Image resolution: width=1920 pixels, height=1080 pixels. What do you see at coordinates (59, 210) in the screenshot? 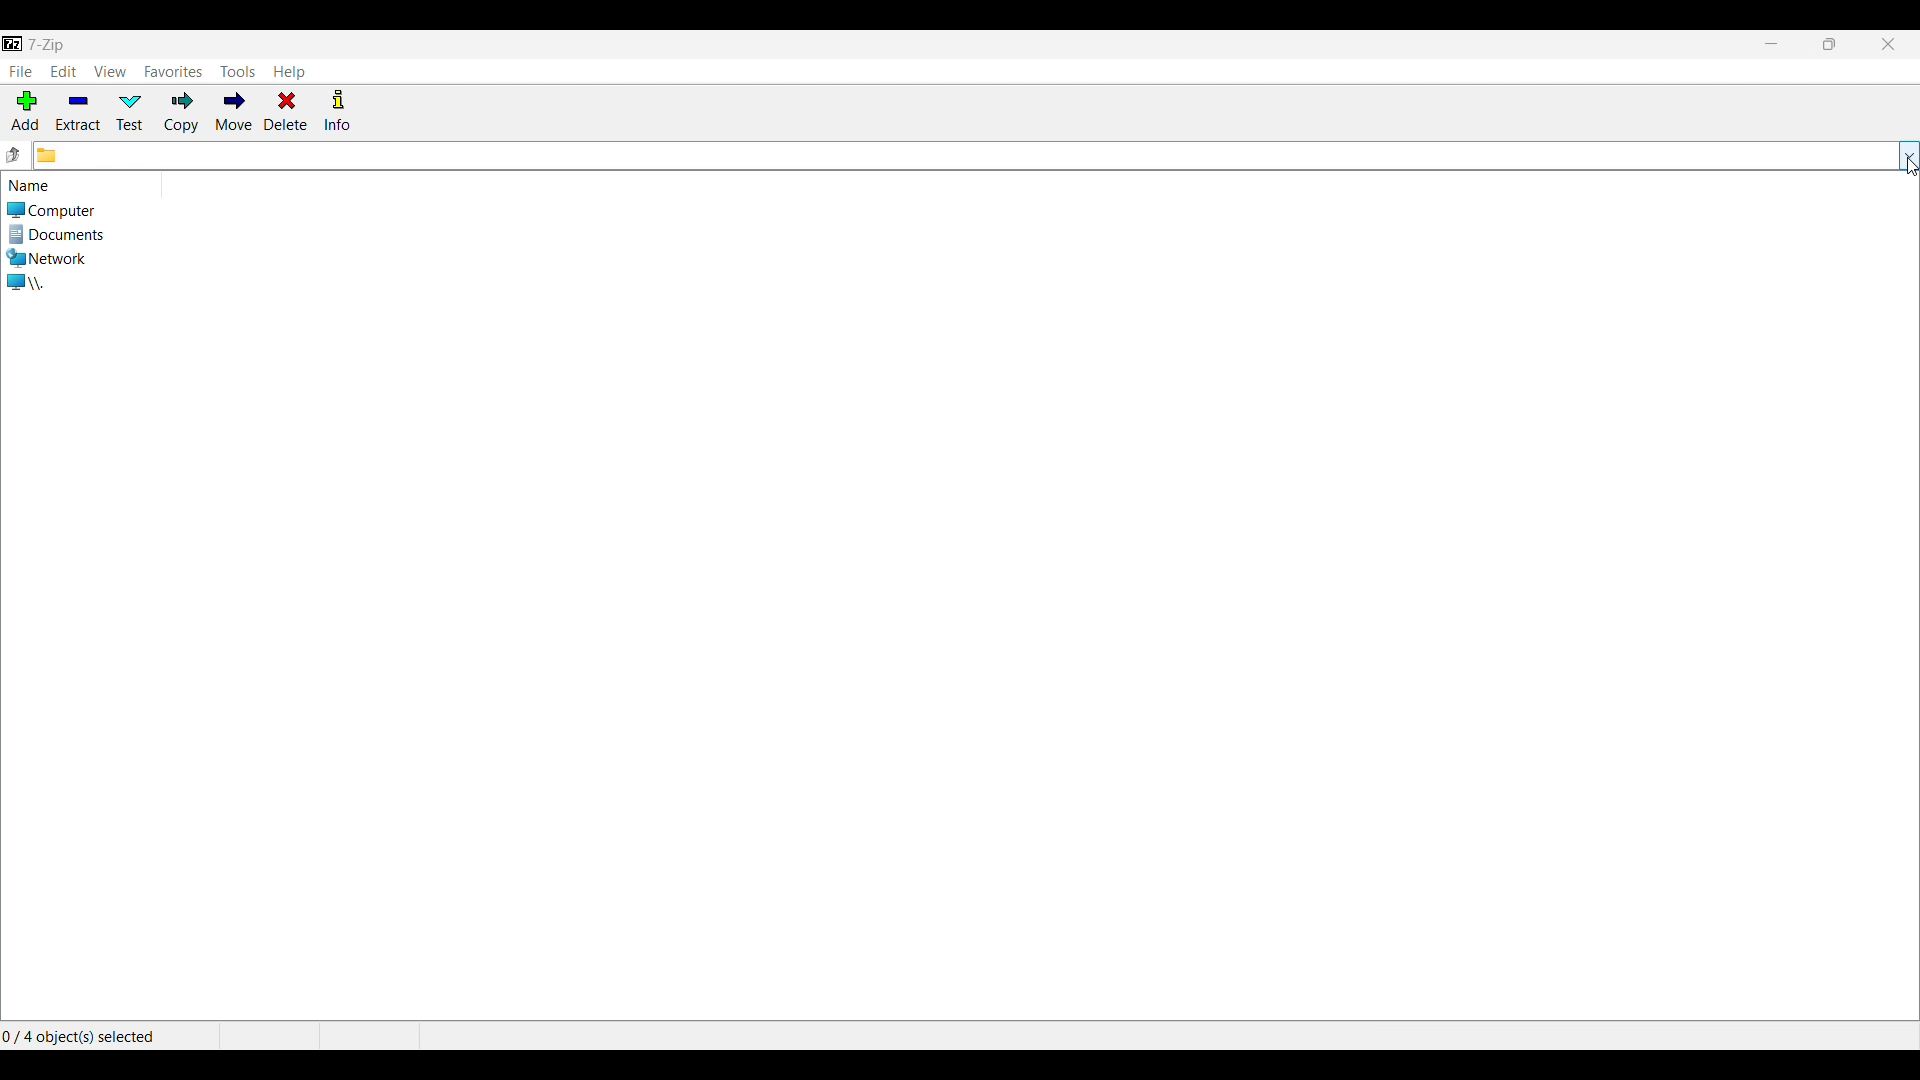
I see `Computer` at bounding box center [59, 210].